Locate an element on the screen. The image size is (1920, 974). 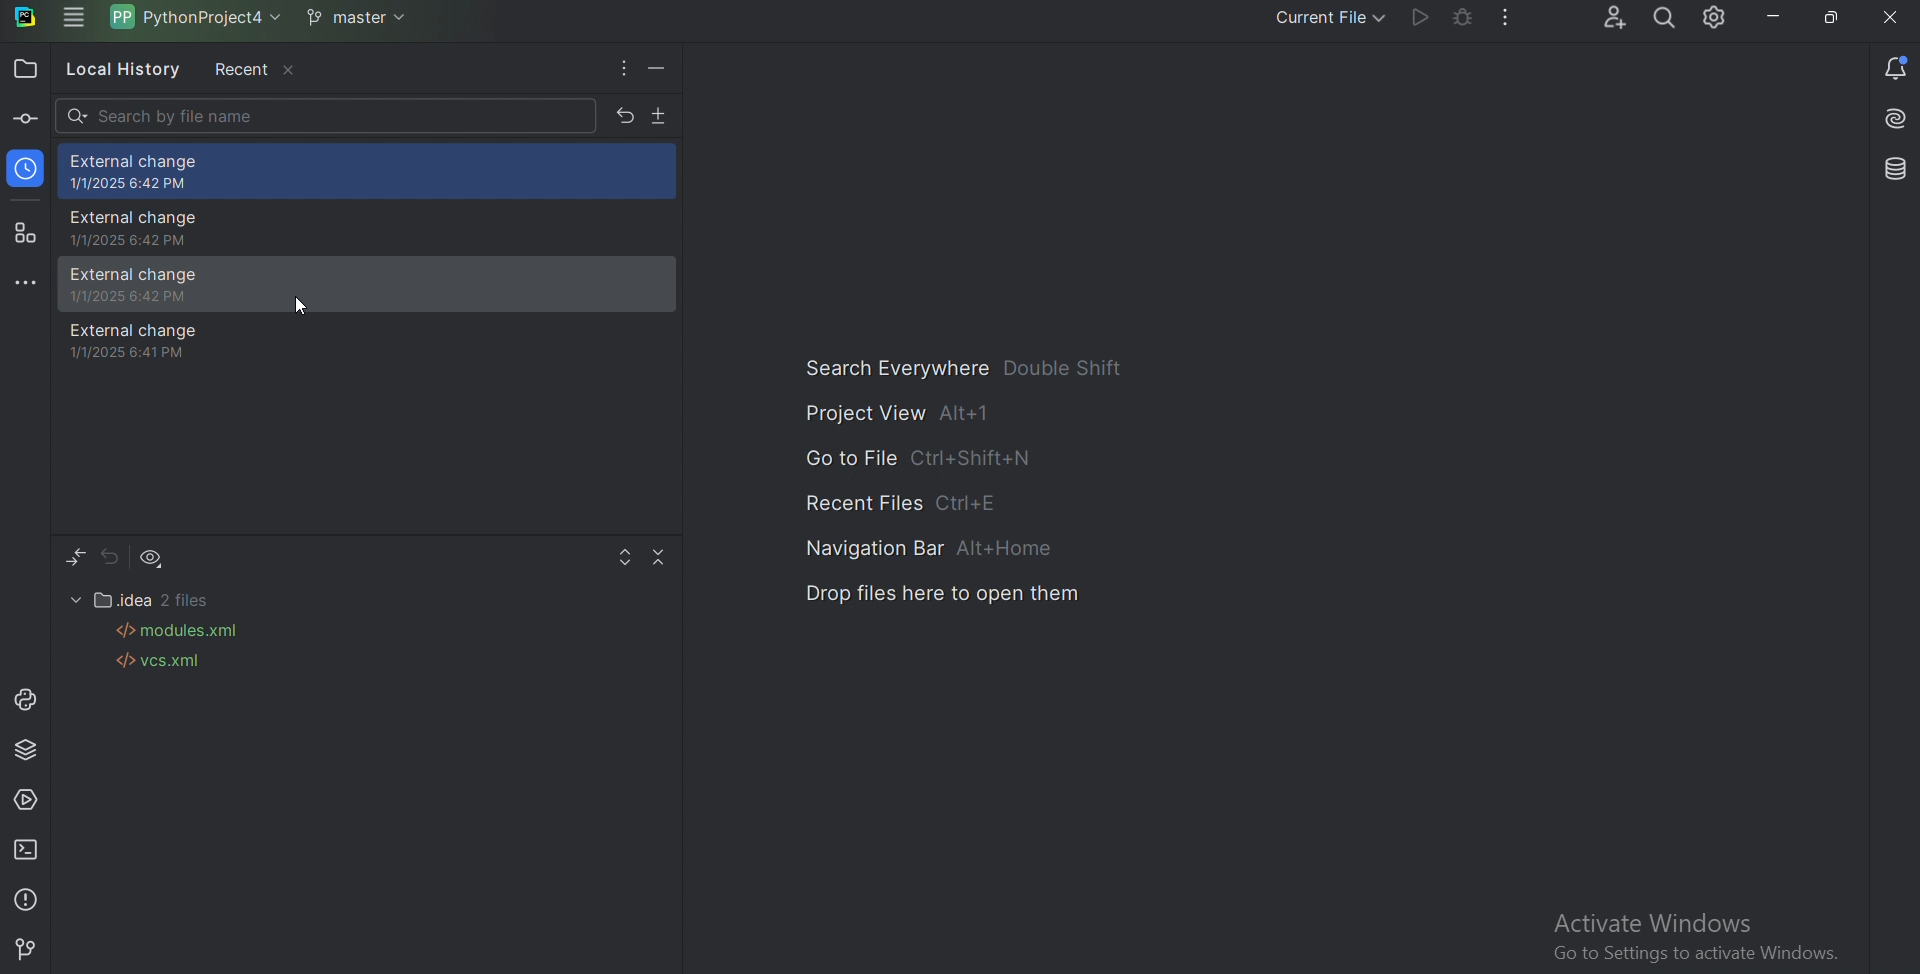
git branch master is located at coordinates (363, 19).